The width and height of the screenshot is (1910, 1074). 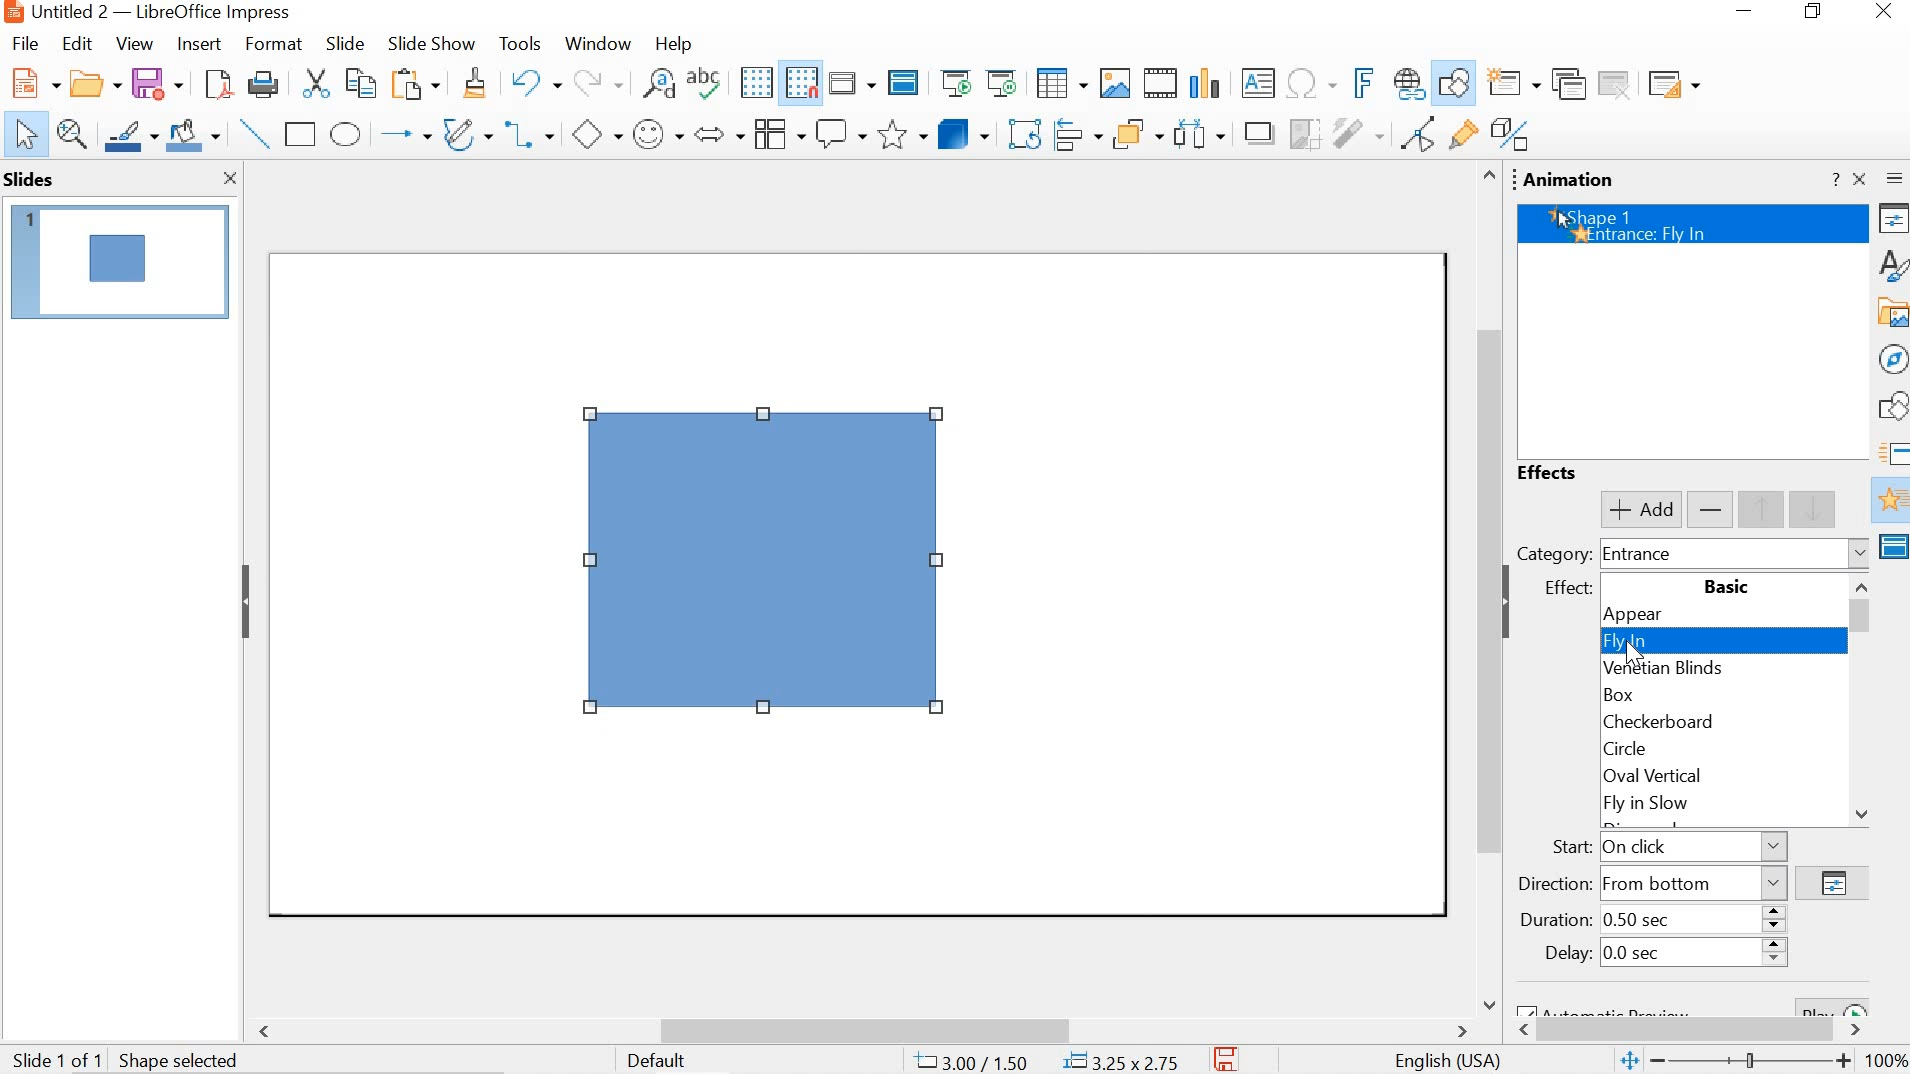 I want to click on toggle point edit mode, so click(x=1418, y=133).